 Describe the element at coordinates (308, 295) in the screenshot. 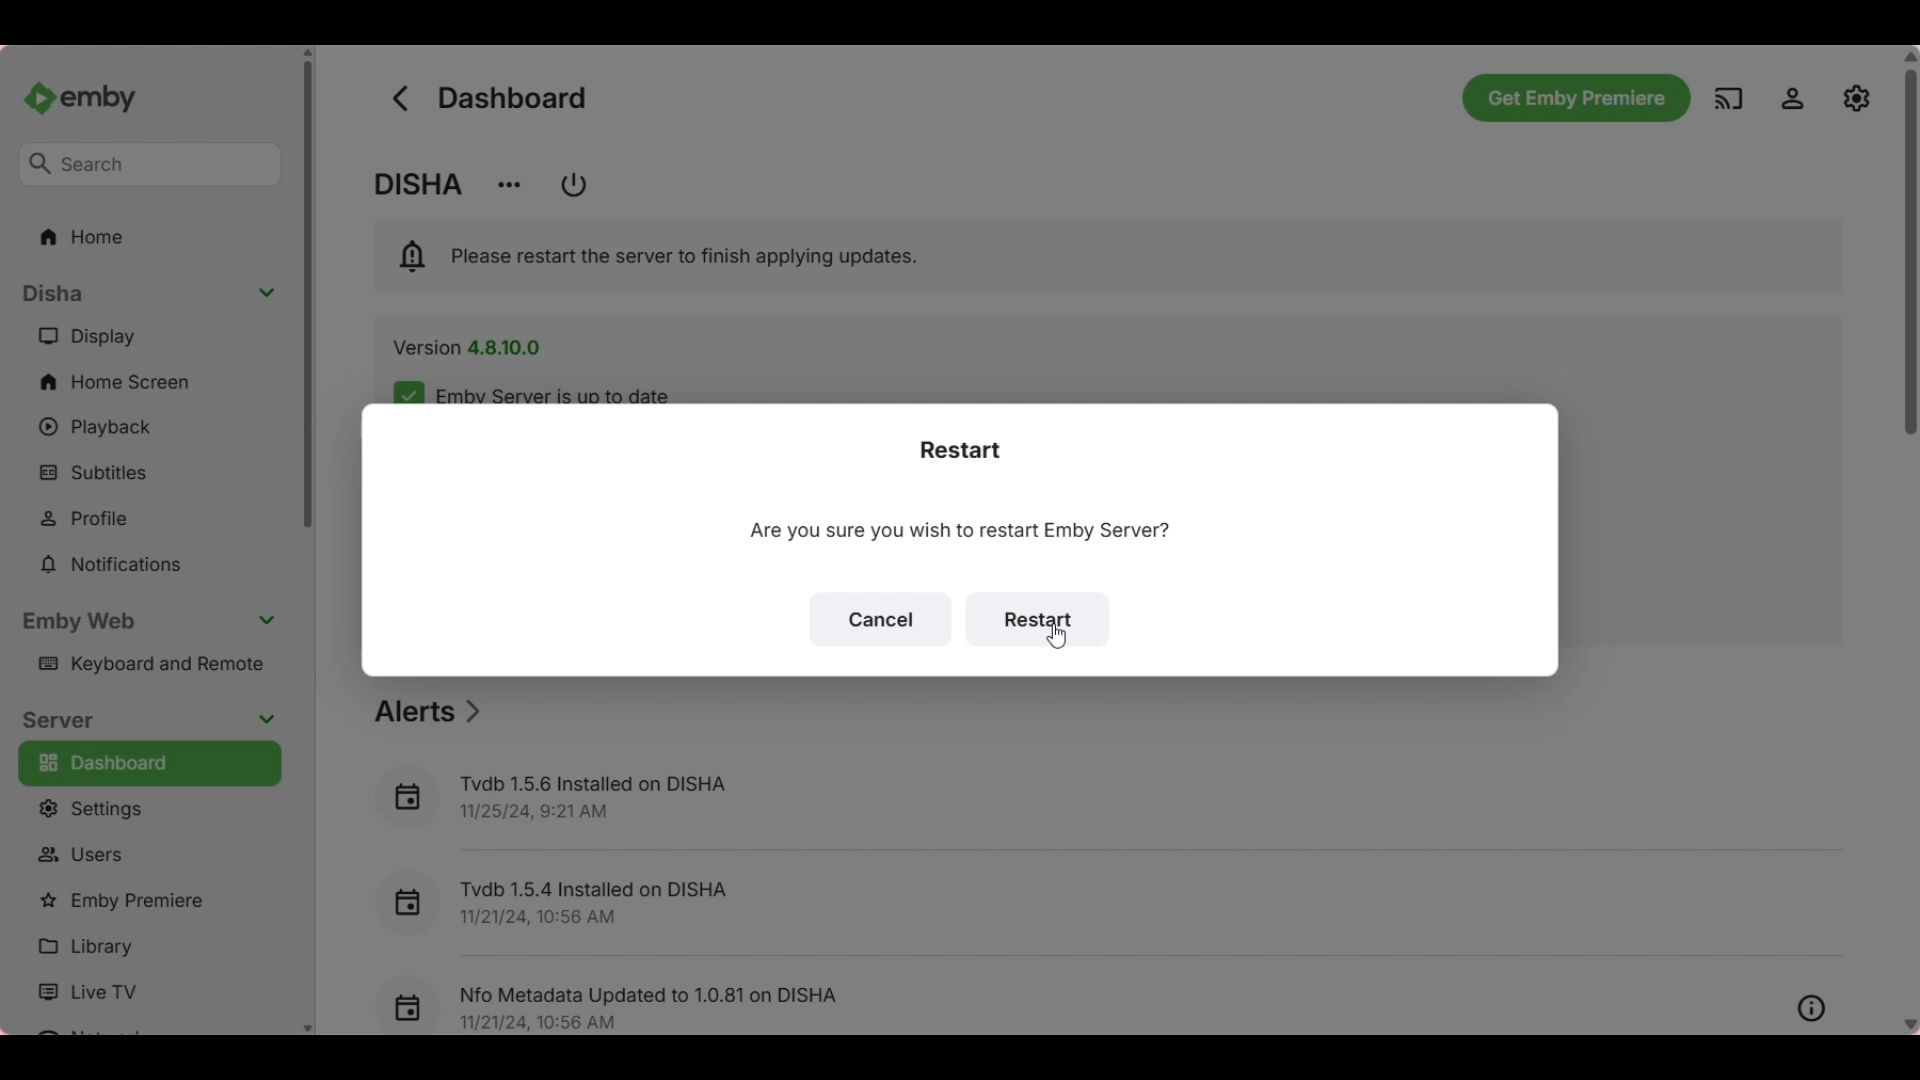

I see `Vertical slide bar for left panel` at that location.